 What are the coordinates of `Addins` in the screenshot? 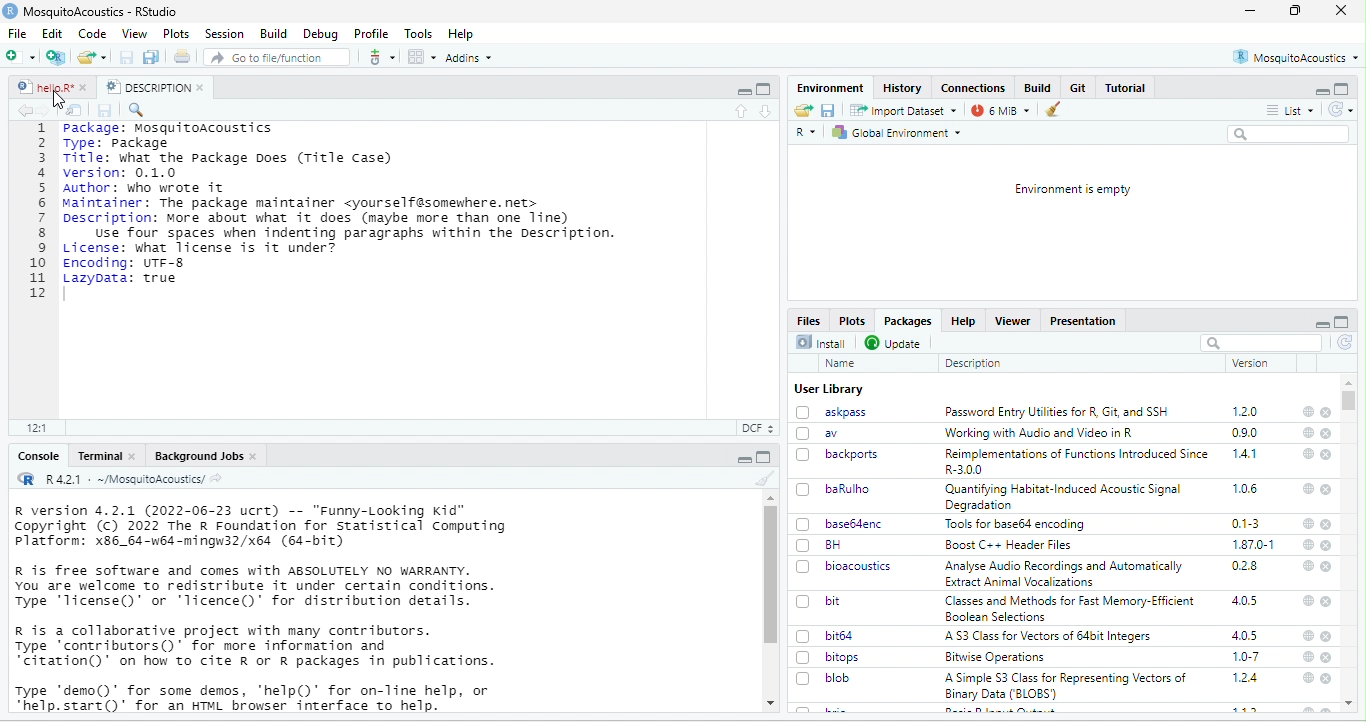 It's located at (469, 57).